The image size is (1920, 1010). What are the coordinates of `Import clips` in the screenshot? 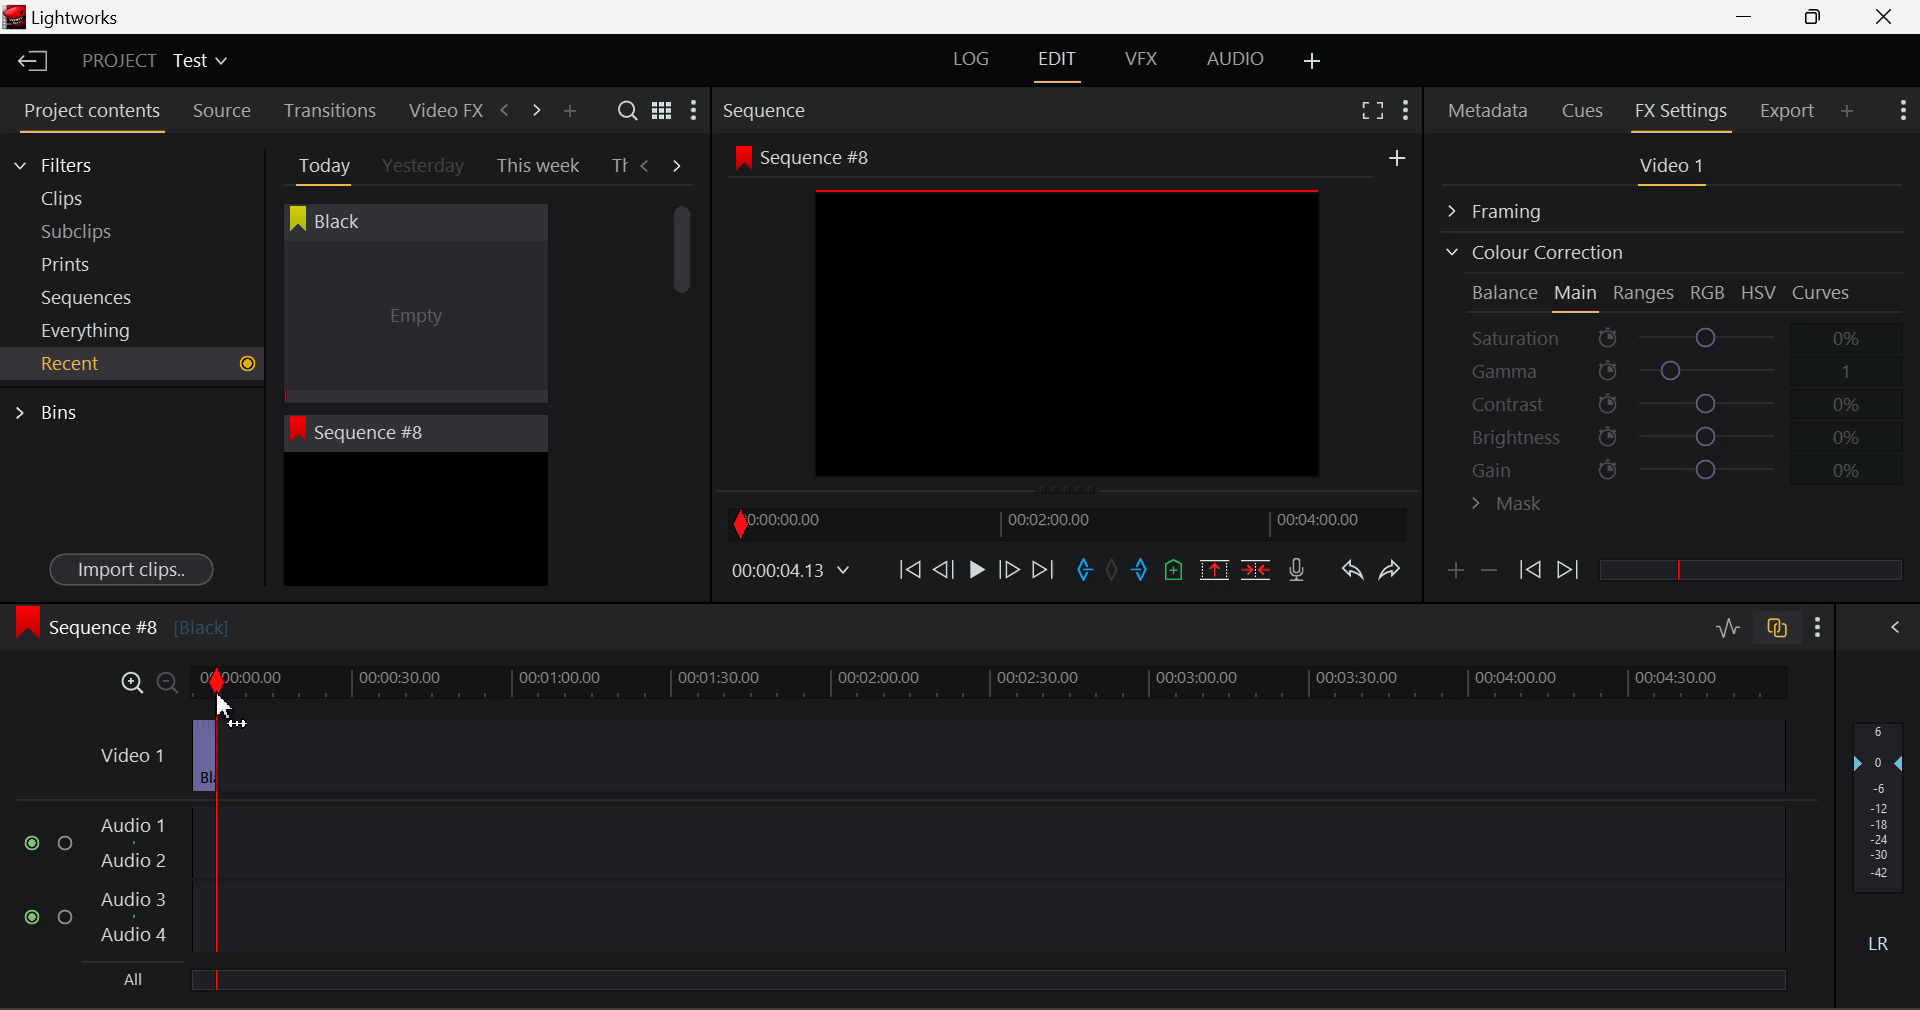 It's located at (131, 571).